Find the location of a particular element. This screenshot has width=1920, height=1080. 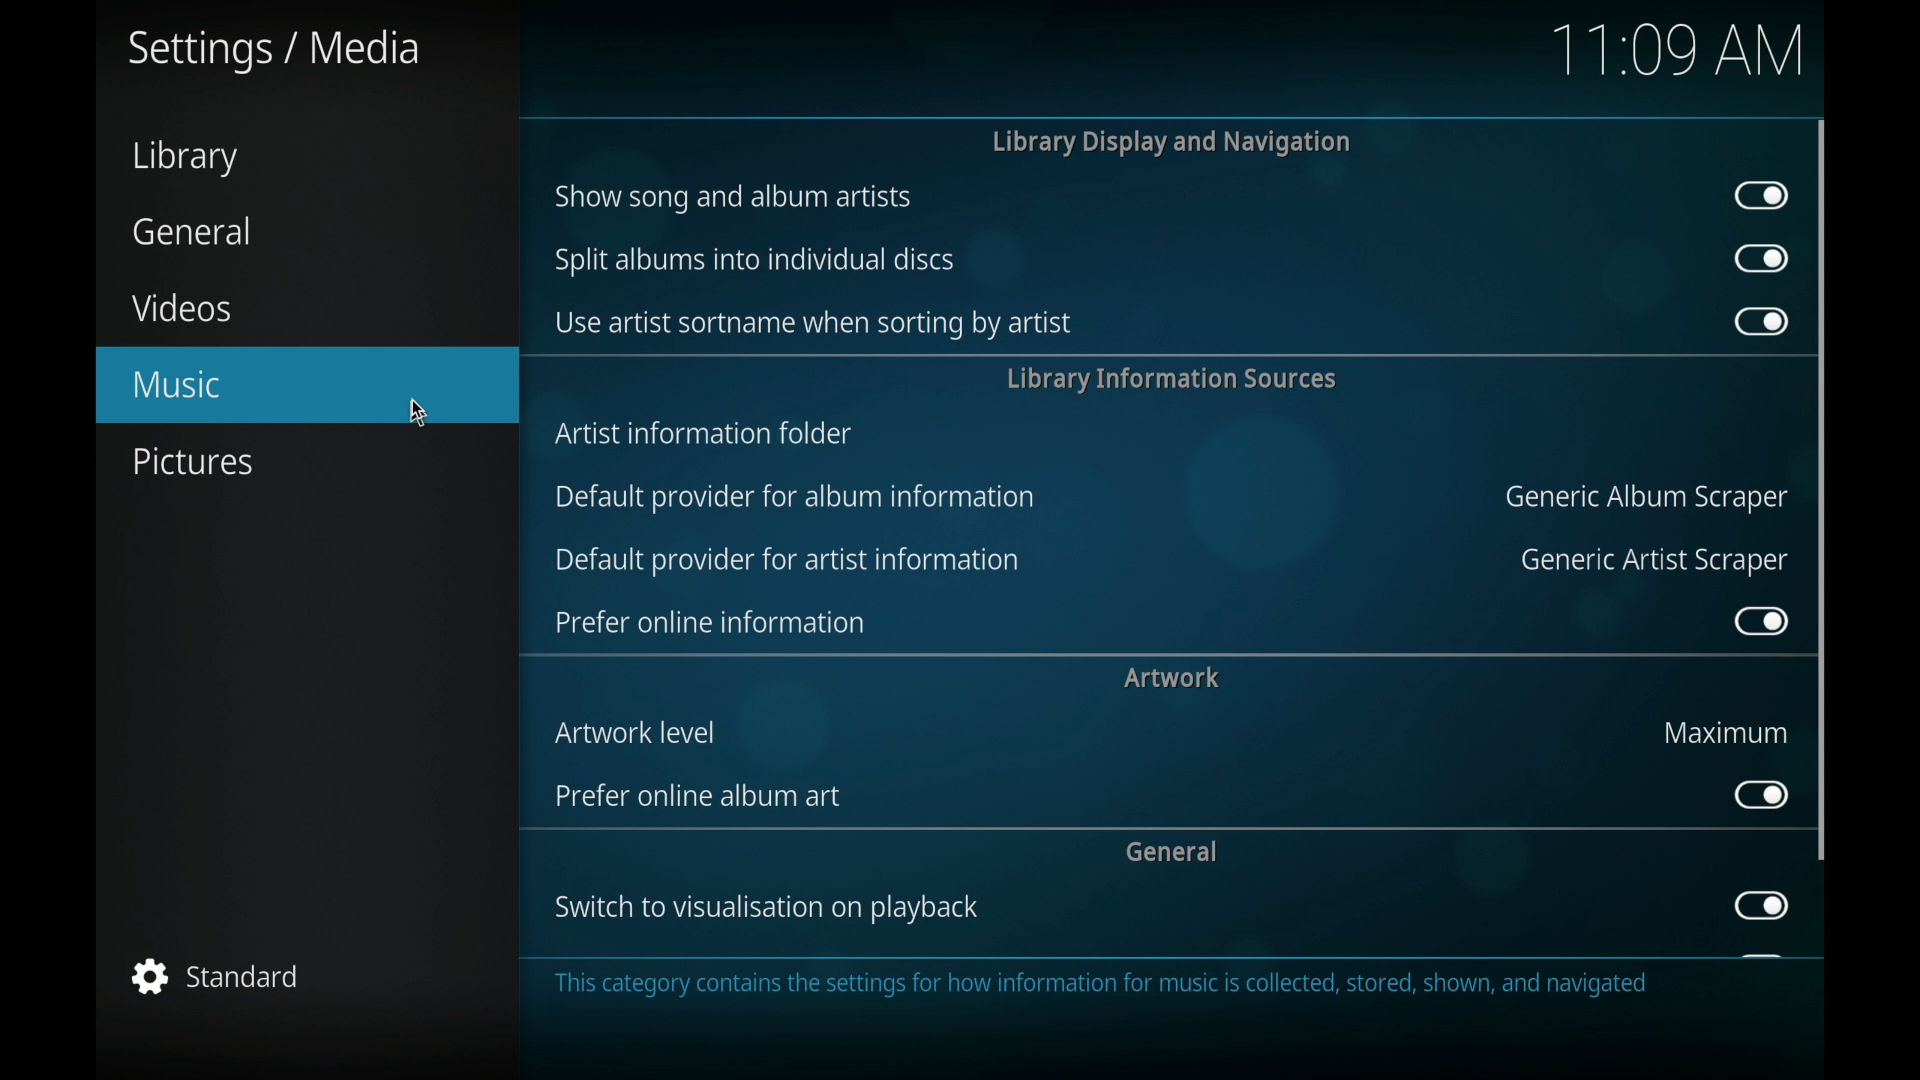

videos is located at coordinates (182, 307).